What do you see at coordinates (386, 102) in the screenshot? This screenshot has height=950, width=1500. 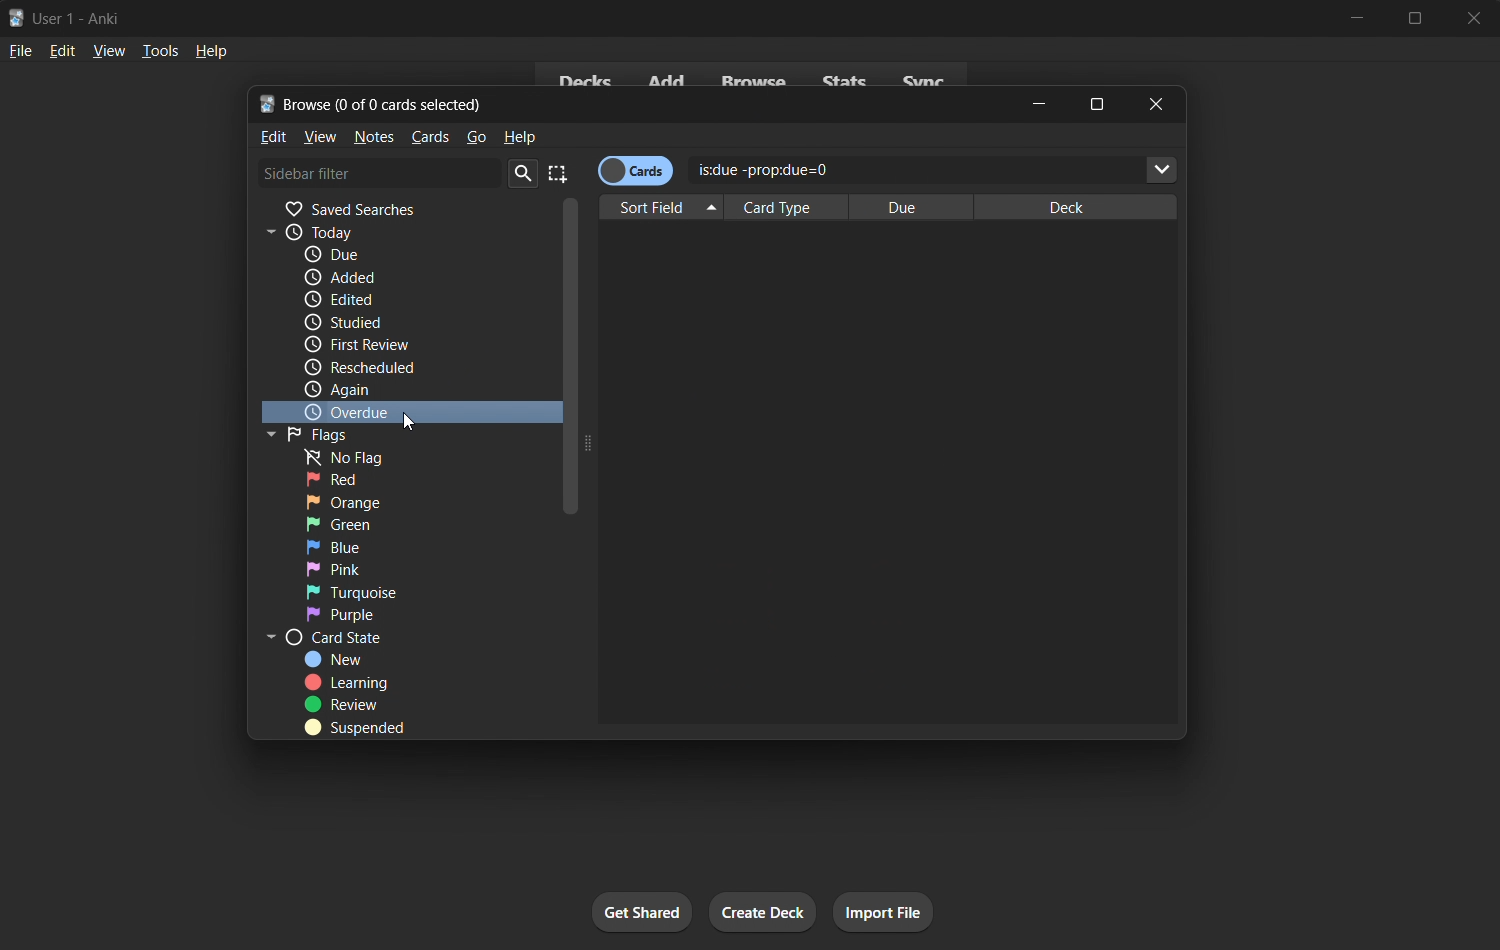 I see `Browse (1 of 32 cards selected)` at bounding box center [386, 102].